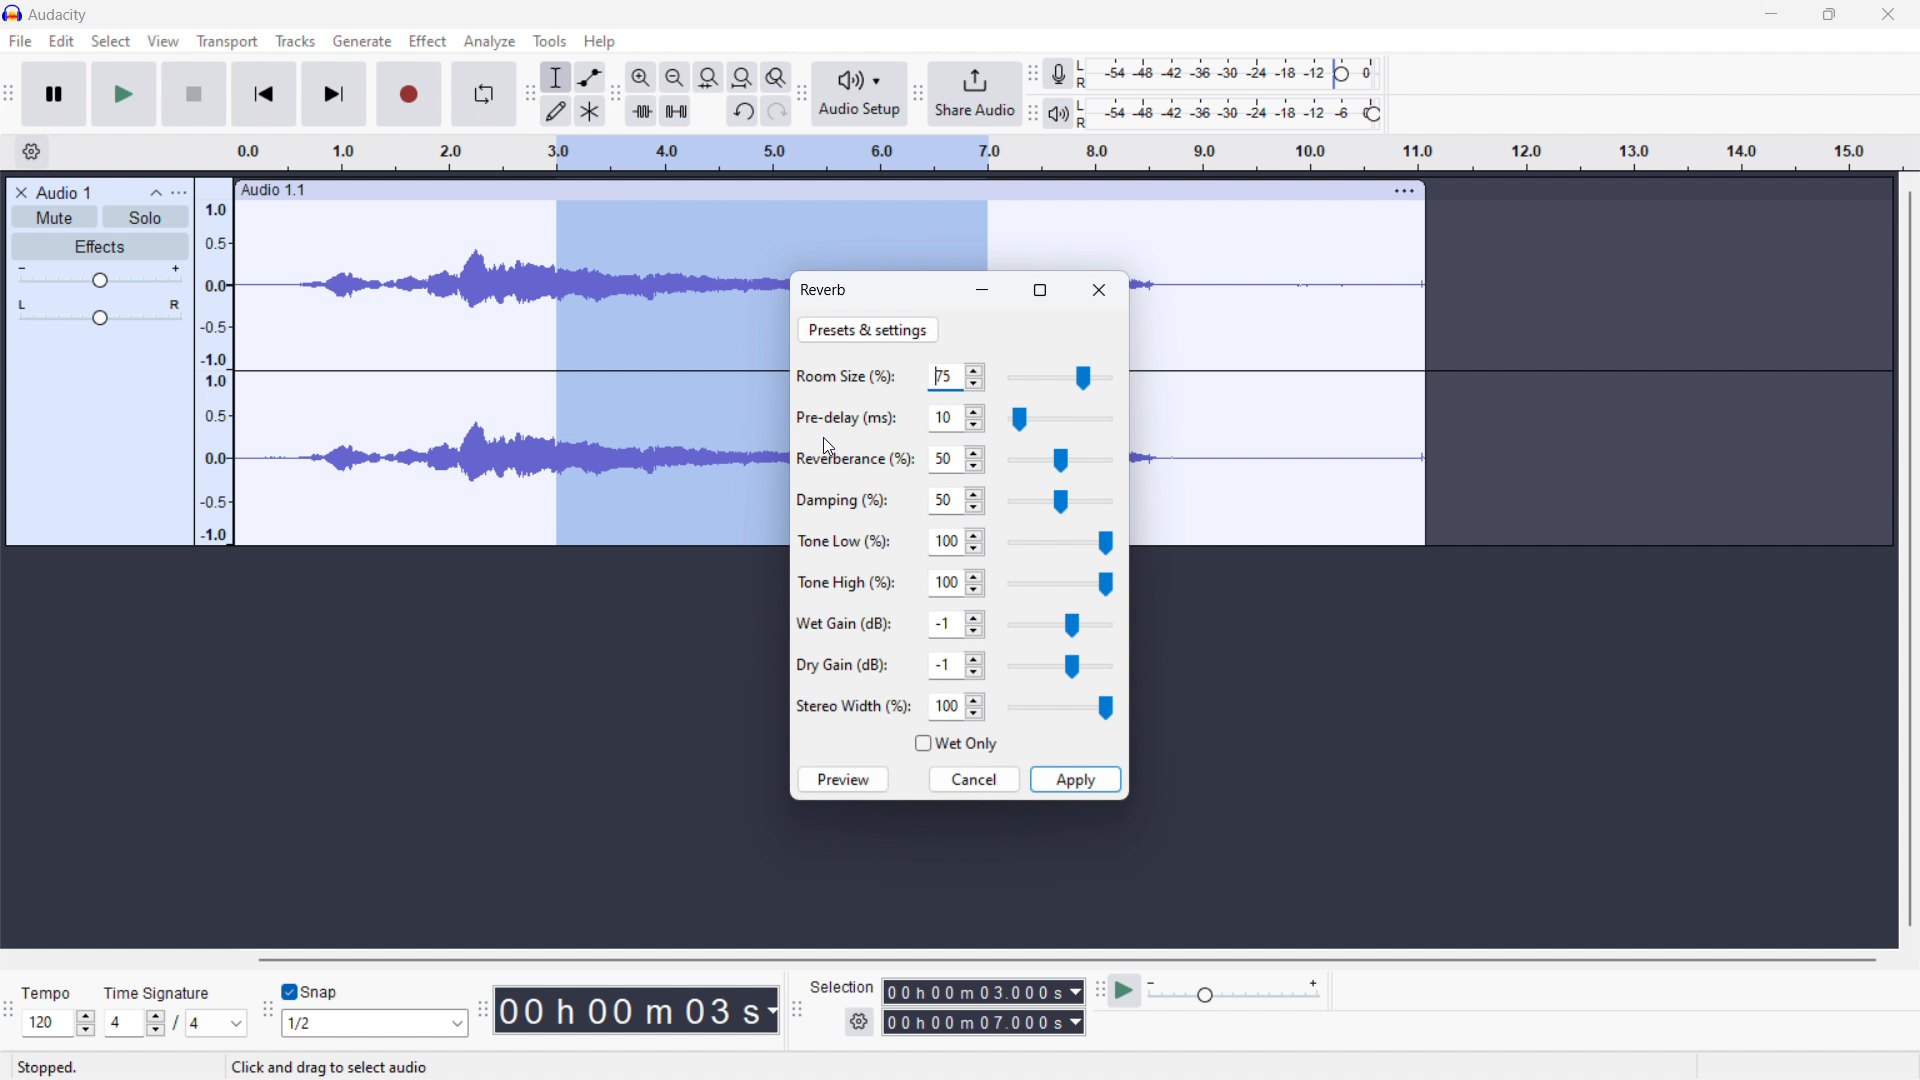 The height and width of the screenshot is (1080, 1920). Describe the element at coordinates (643, 111) in the screenshot. I see `trim audio outside selection` at that location.